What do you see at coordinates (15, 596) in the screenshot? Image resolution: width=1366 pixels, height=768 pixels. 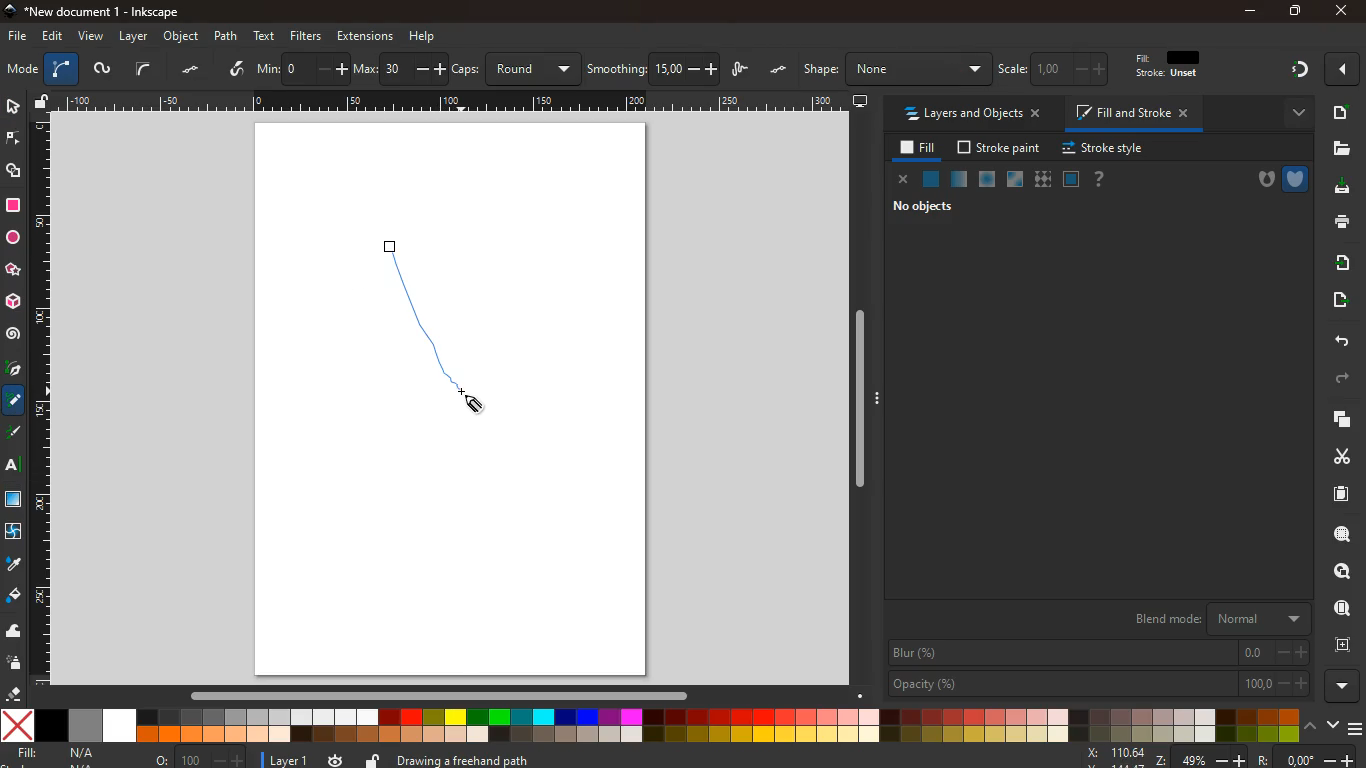 I see `paint` at bounding box center [15, 596].